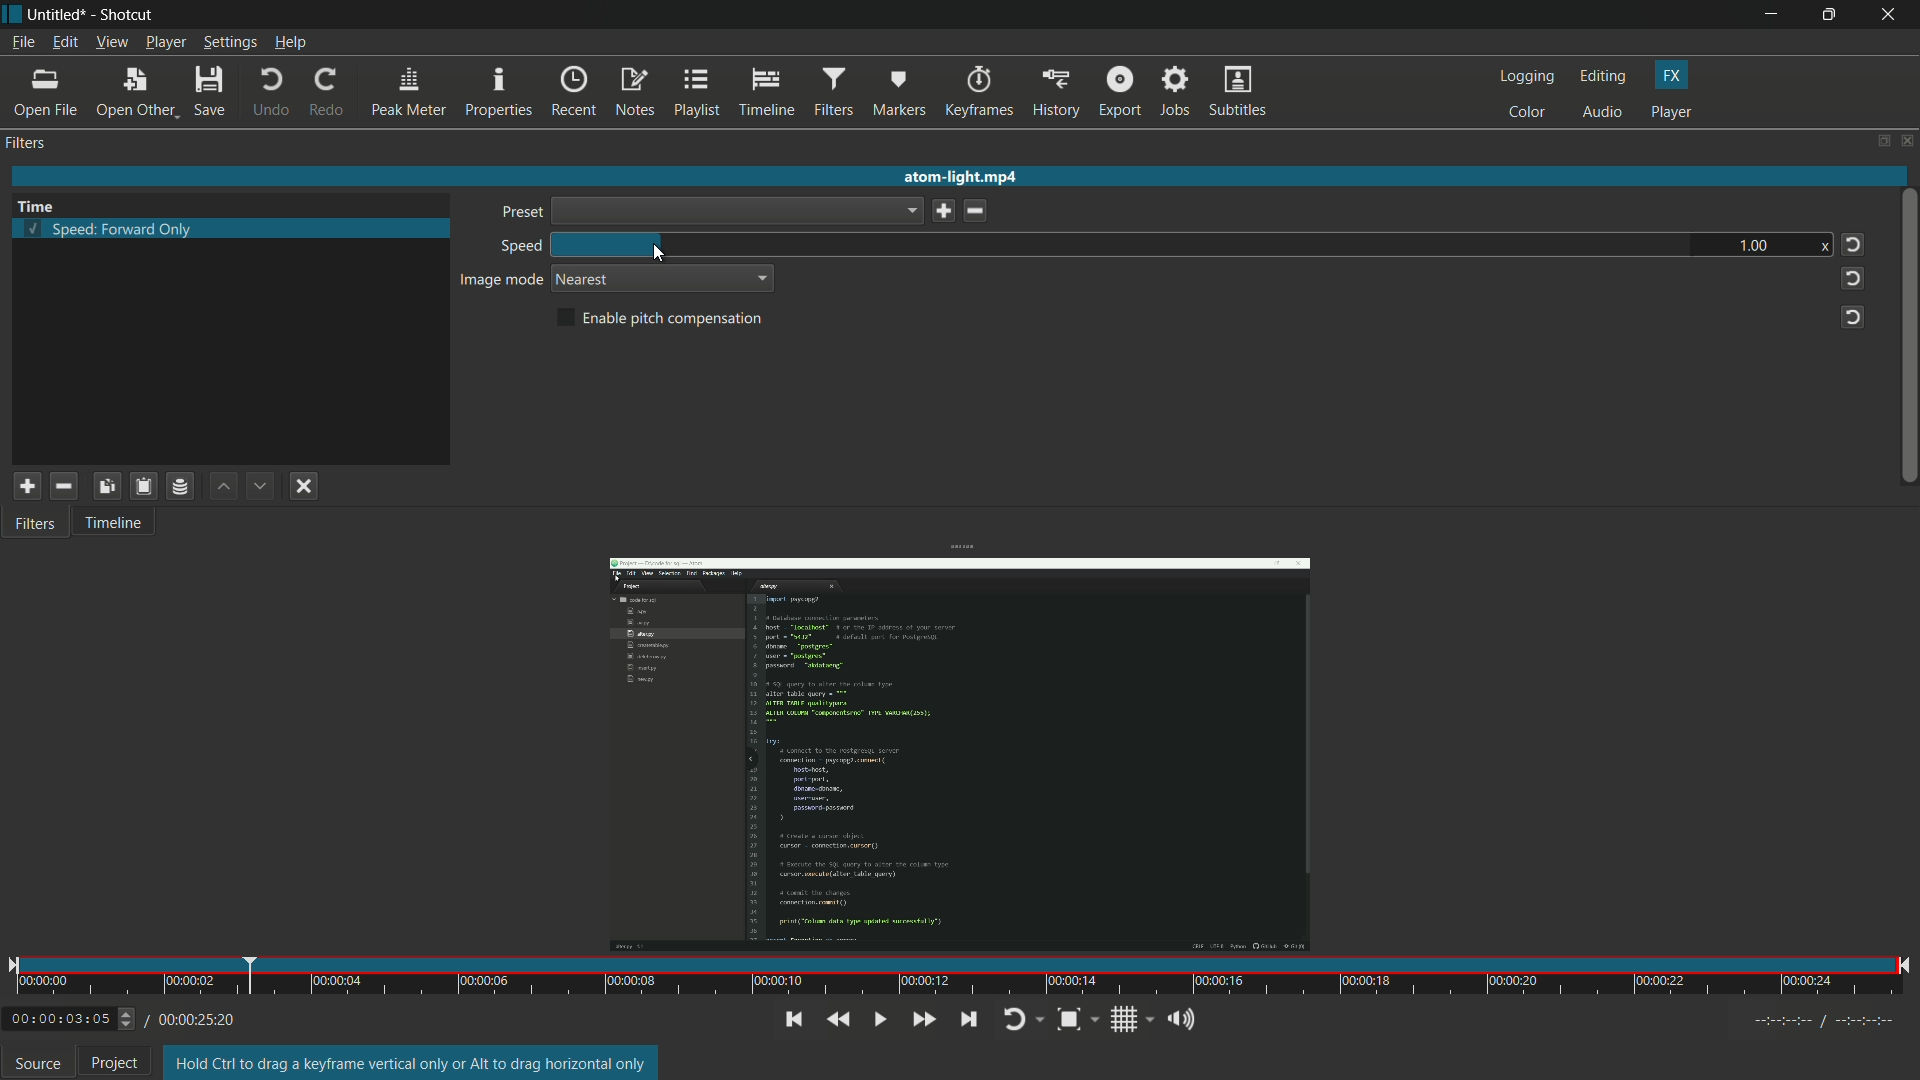 This screenshot has width=1920, height=1080. I want to click on vertical scroll bar, so click(1908, 335).